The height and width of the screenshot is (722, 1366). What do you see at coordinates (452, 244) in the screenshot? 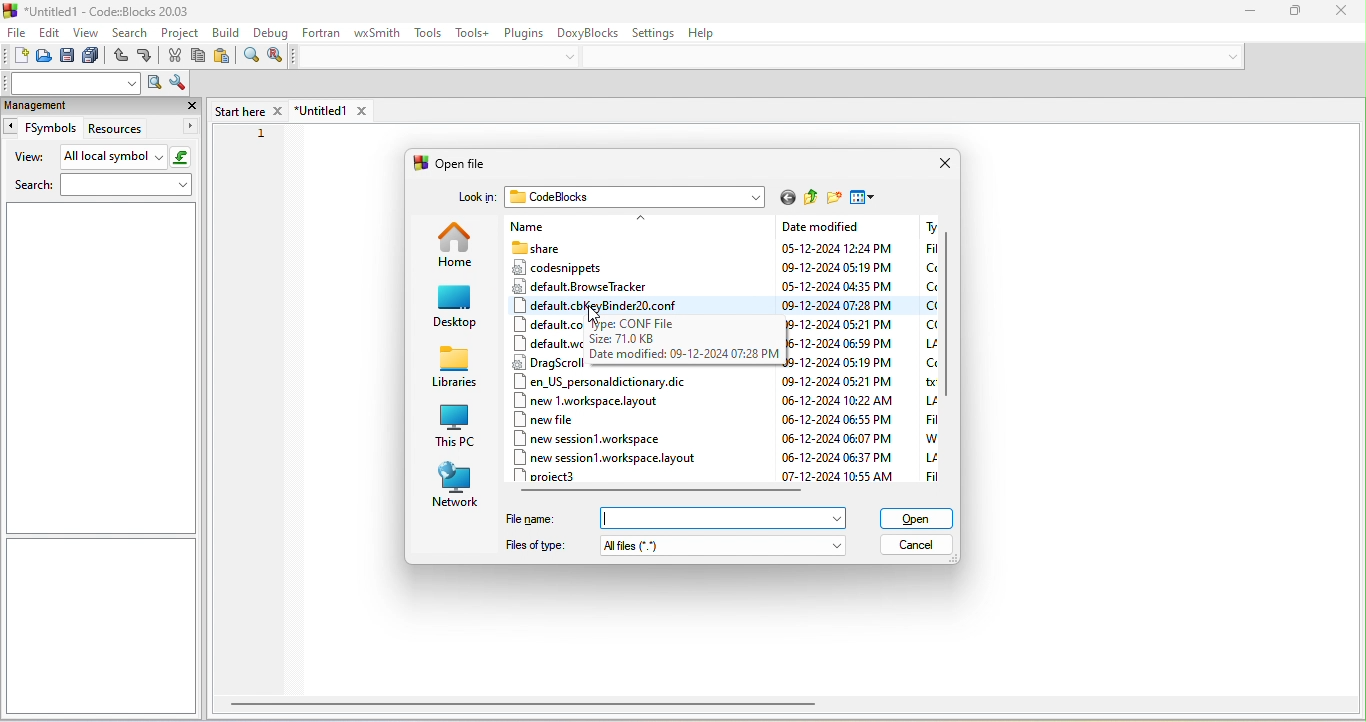
I see `home` at bounding box center [452, 244].